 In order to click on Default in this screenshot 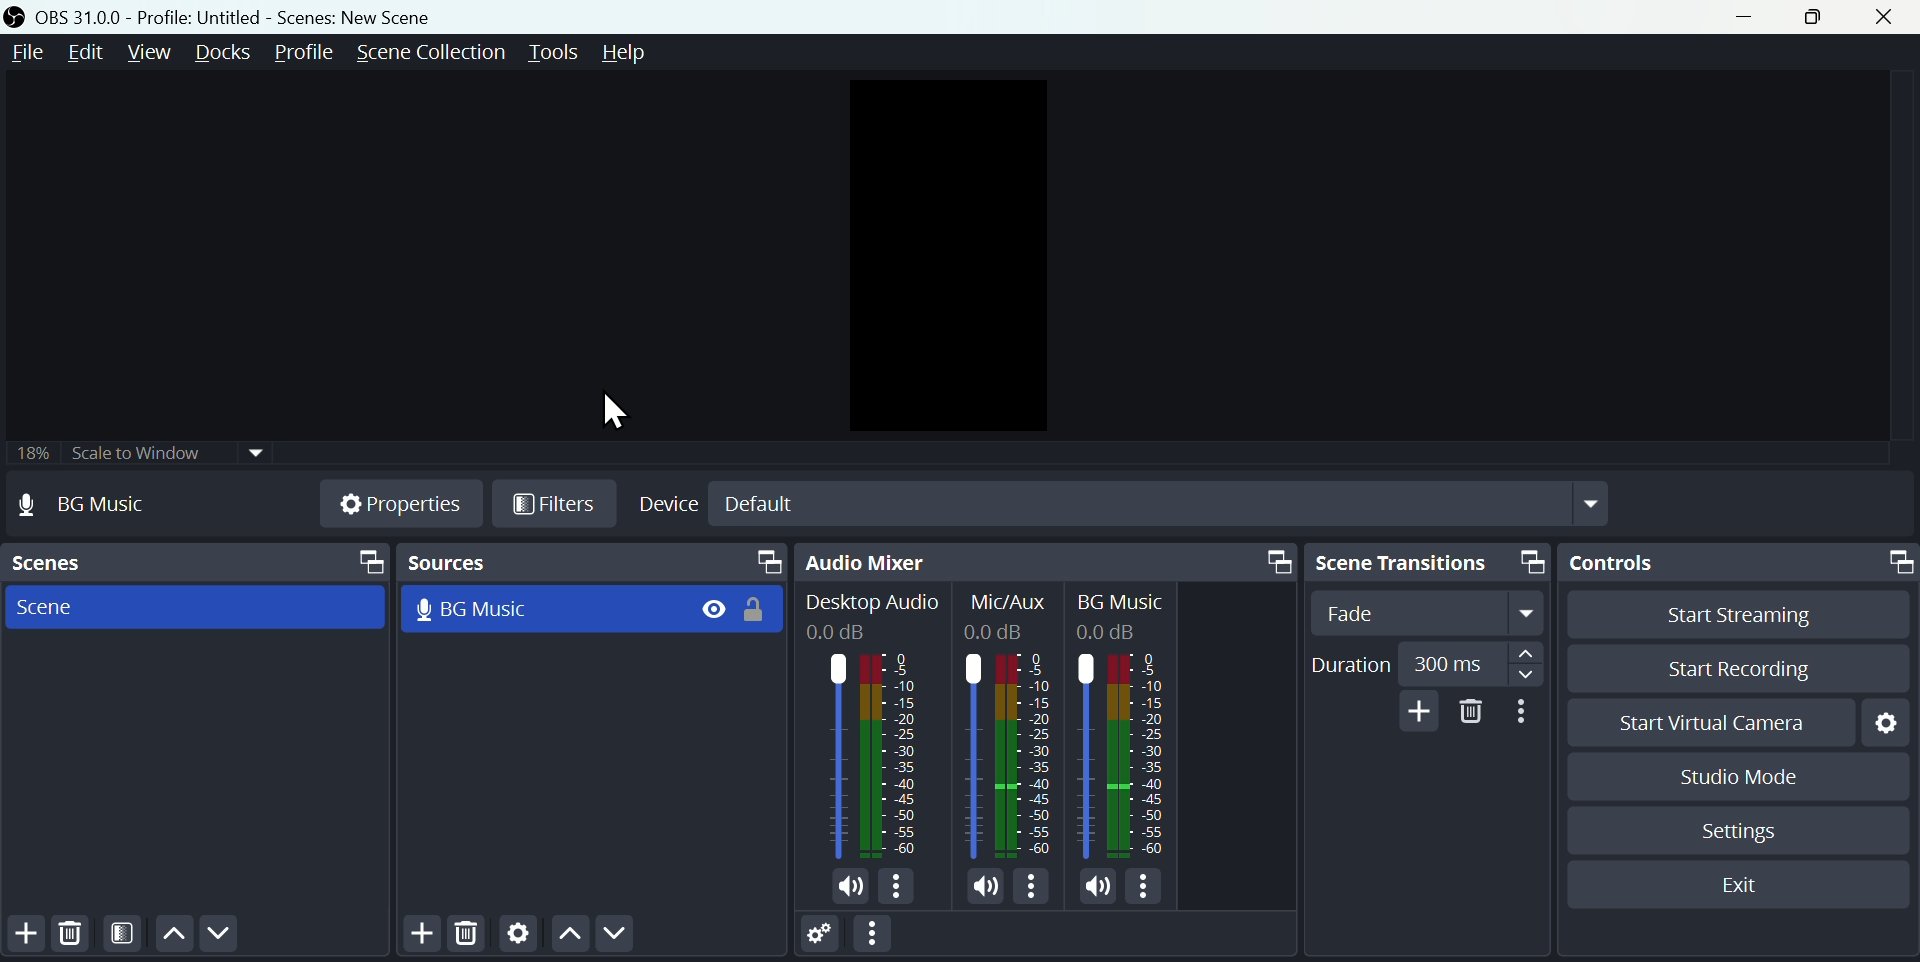, I will do `click(761, 504)`.